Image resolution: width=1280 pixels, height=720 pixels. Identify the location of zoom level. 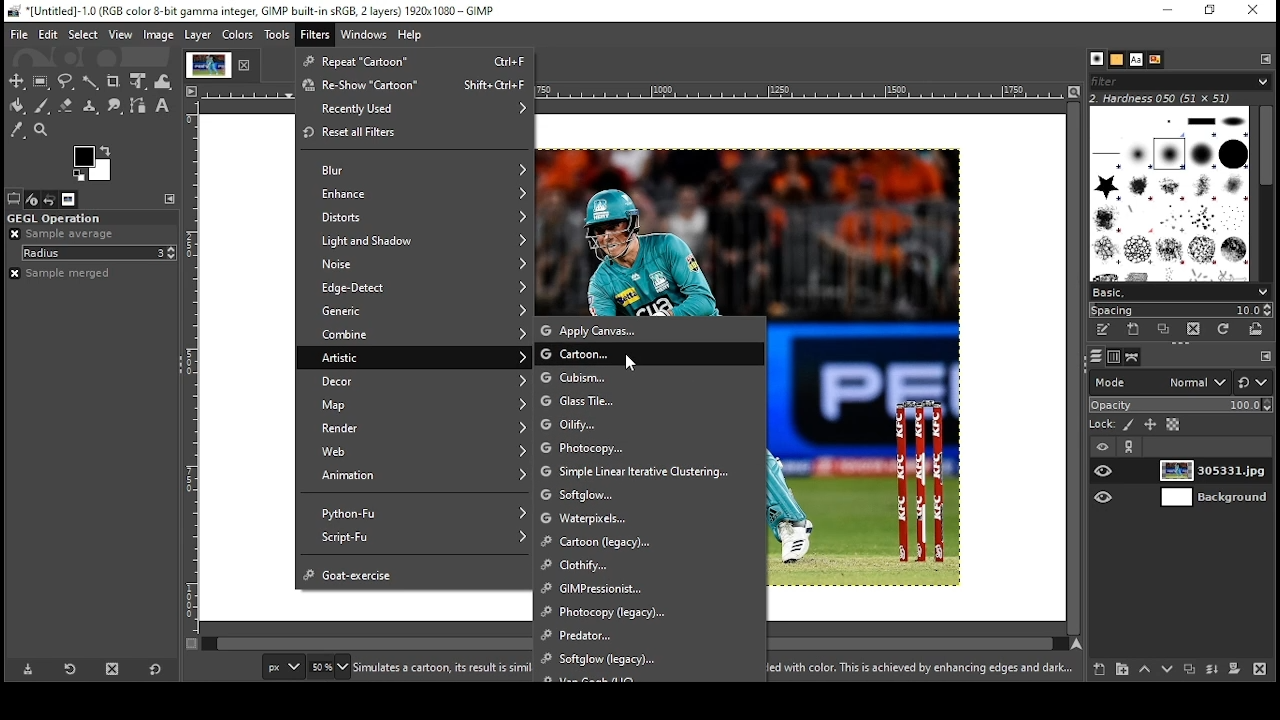
(330, 667).